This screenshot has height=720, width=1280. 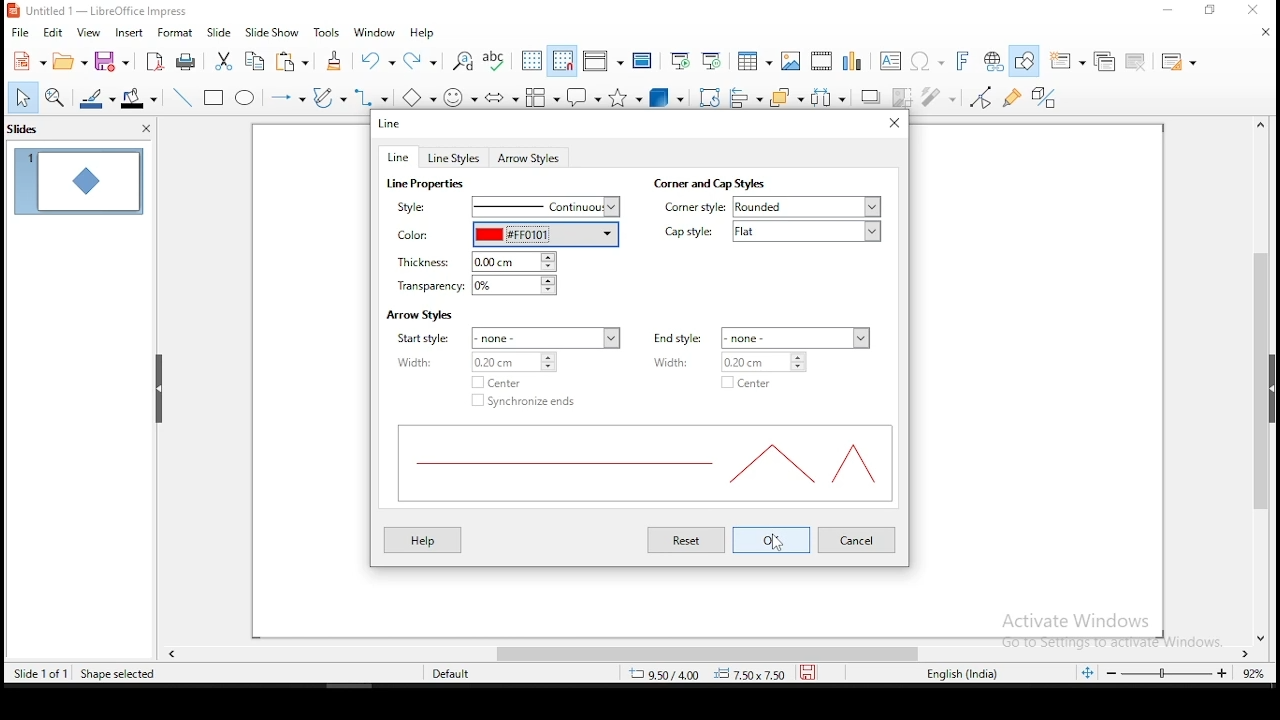 What do you see at coordinates (41, 670) in the screenshot?
I see `slide 1 of 1` at bounding box center [41, 670].